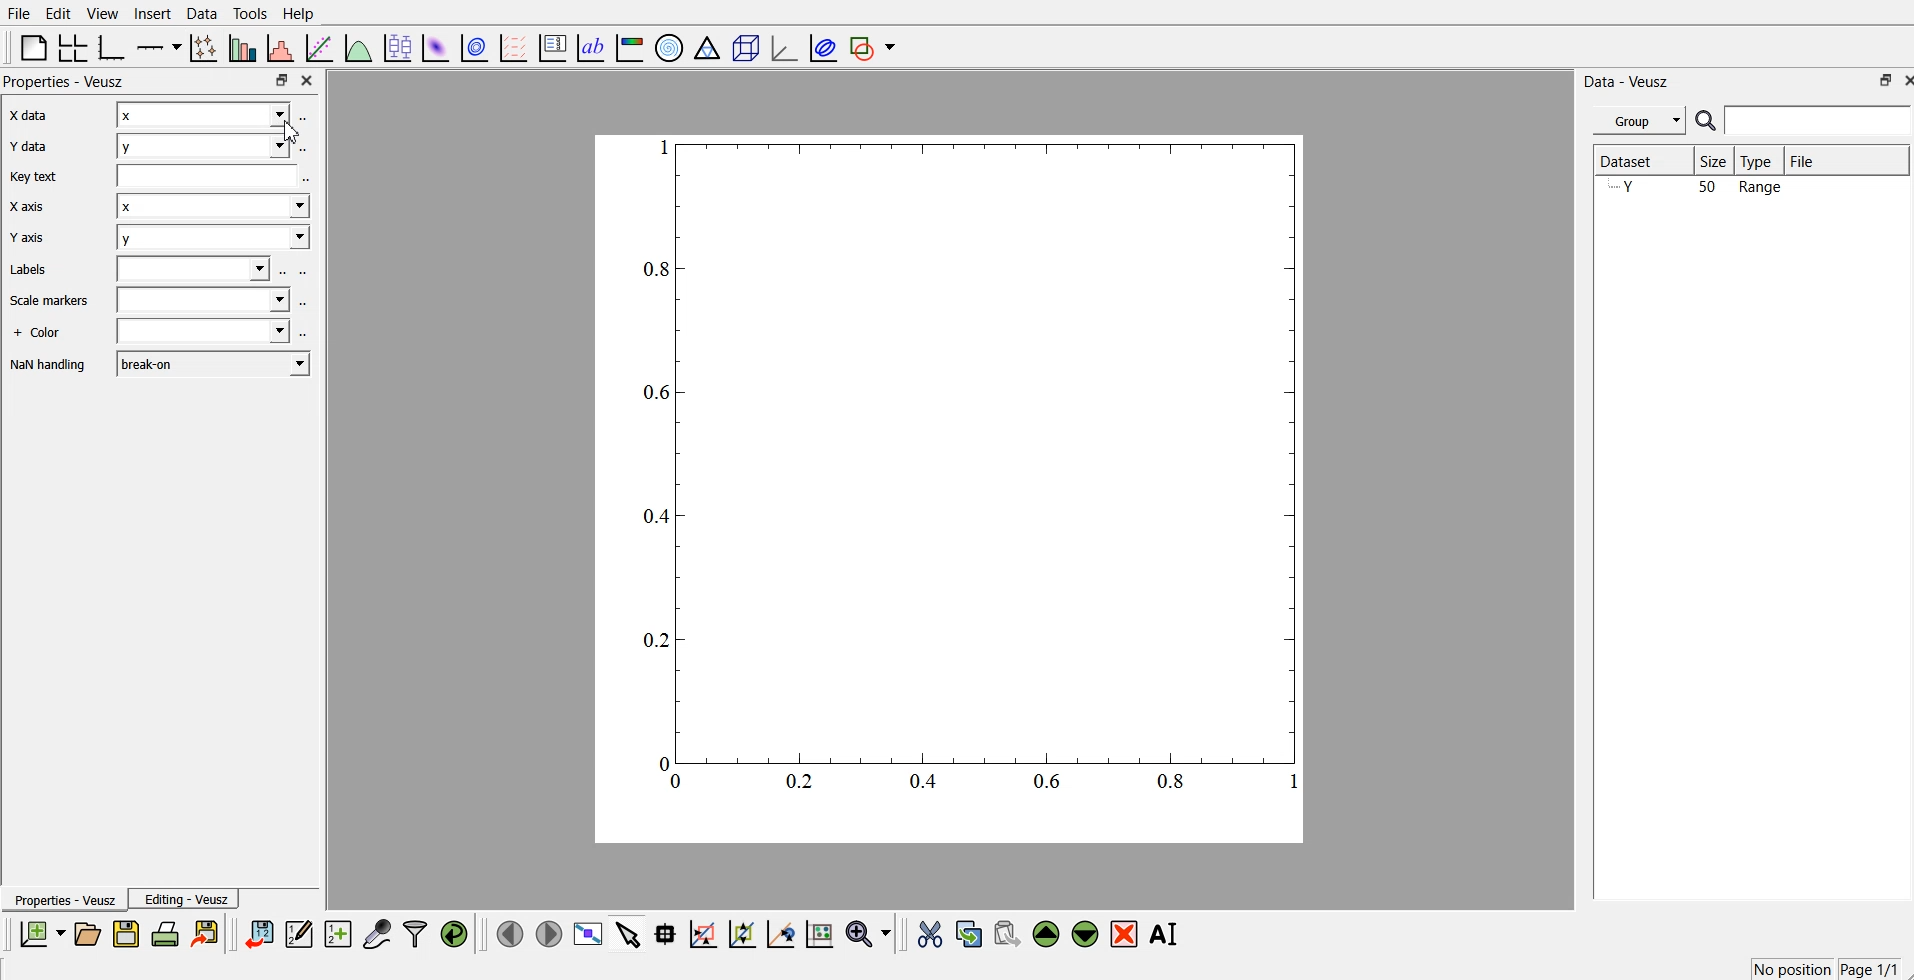  I want to click on Properties - Veusz, so click(66, 900).